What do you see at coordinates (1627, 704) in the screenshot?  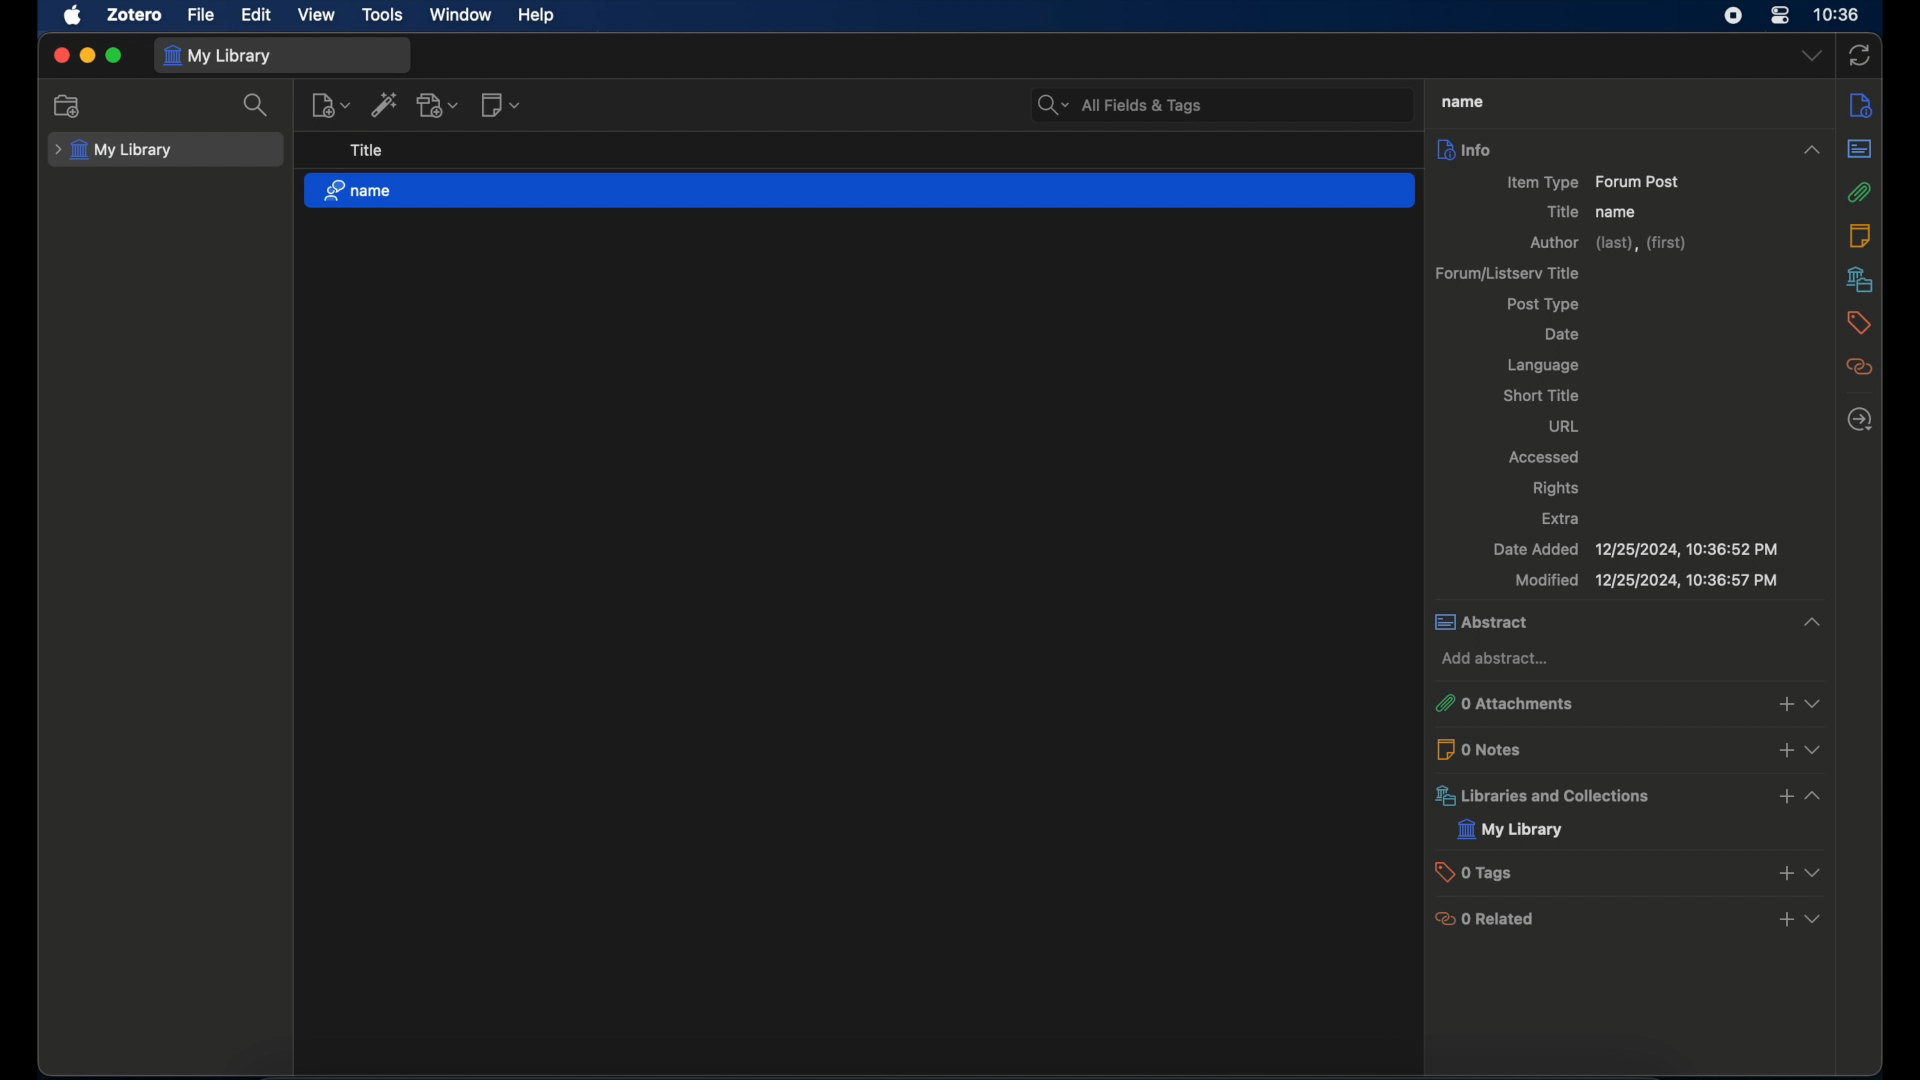 I see `0 attachments` at bounding box center [1627, 704].